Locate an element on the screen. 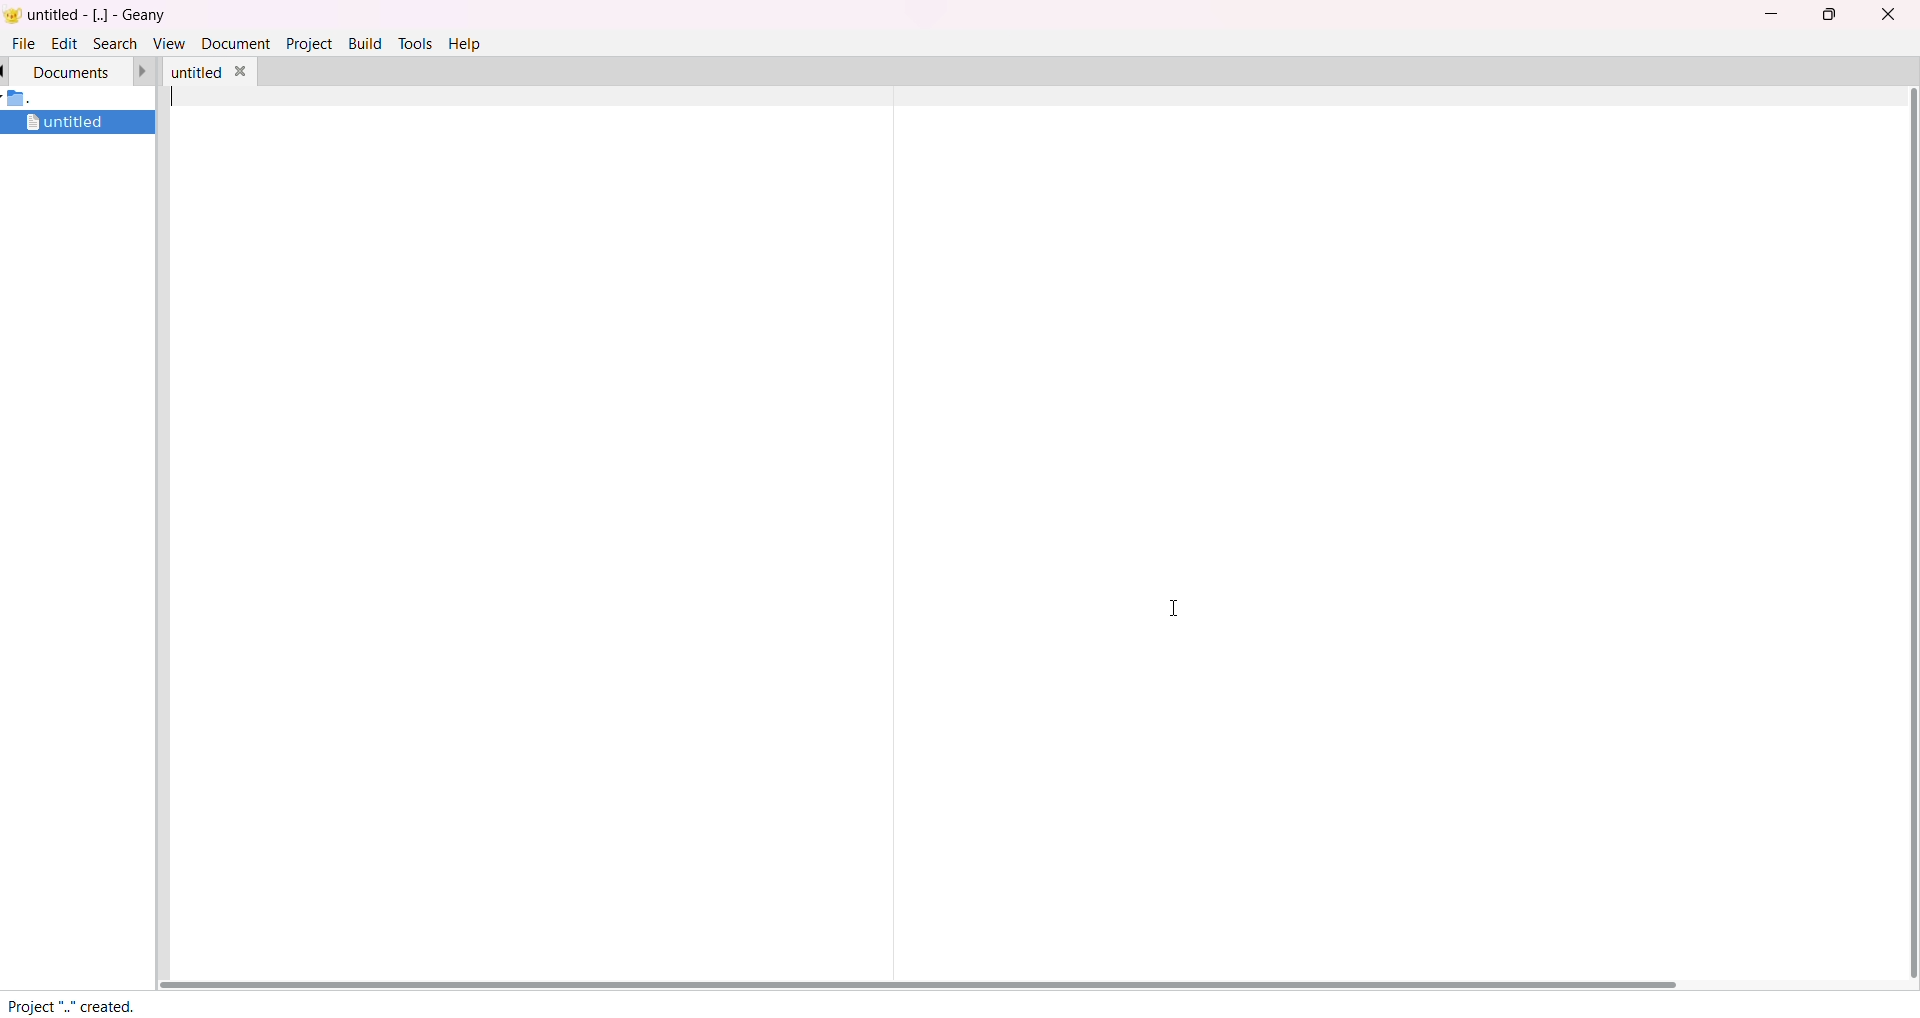 The image size is (1920, 1018). help is located at coordinates (466, 45).